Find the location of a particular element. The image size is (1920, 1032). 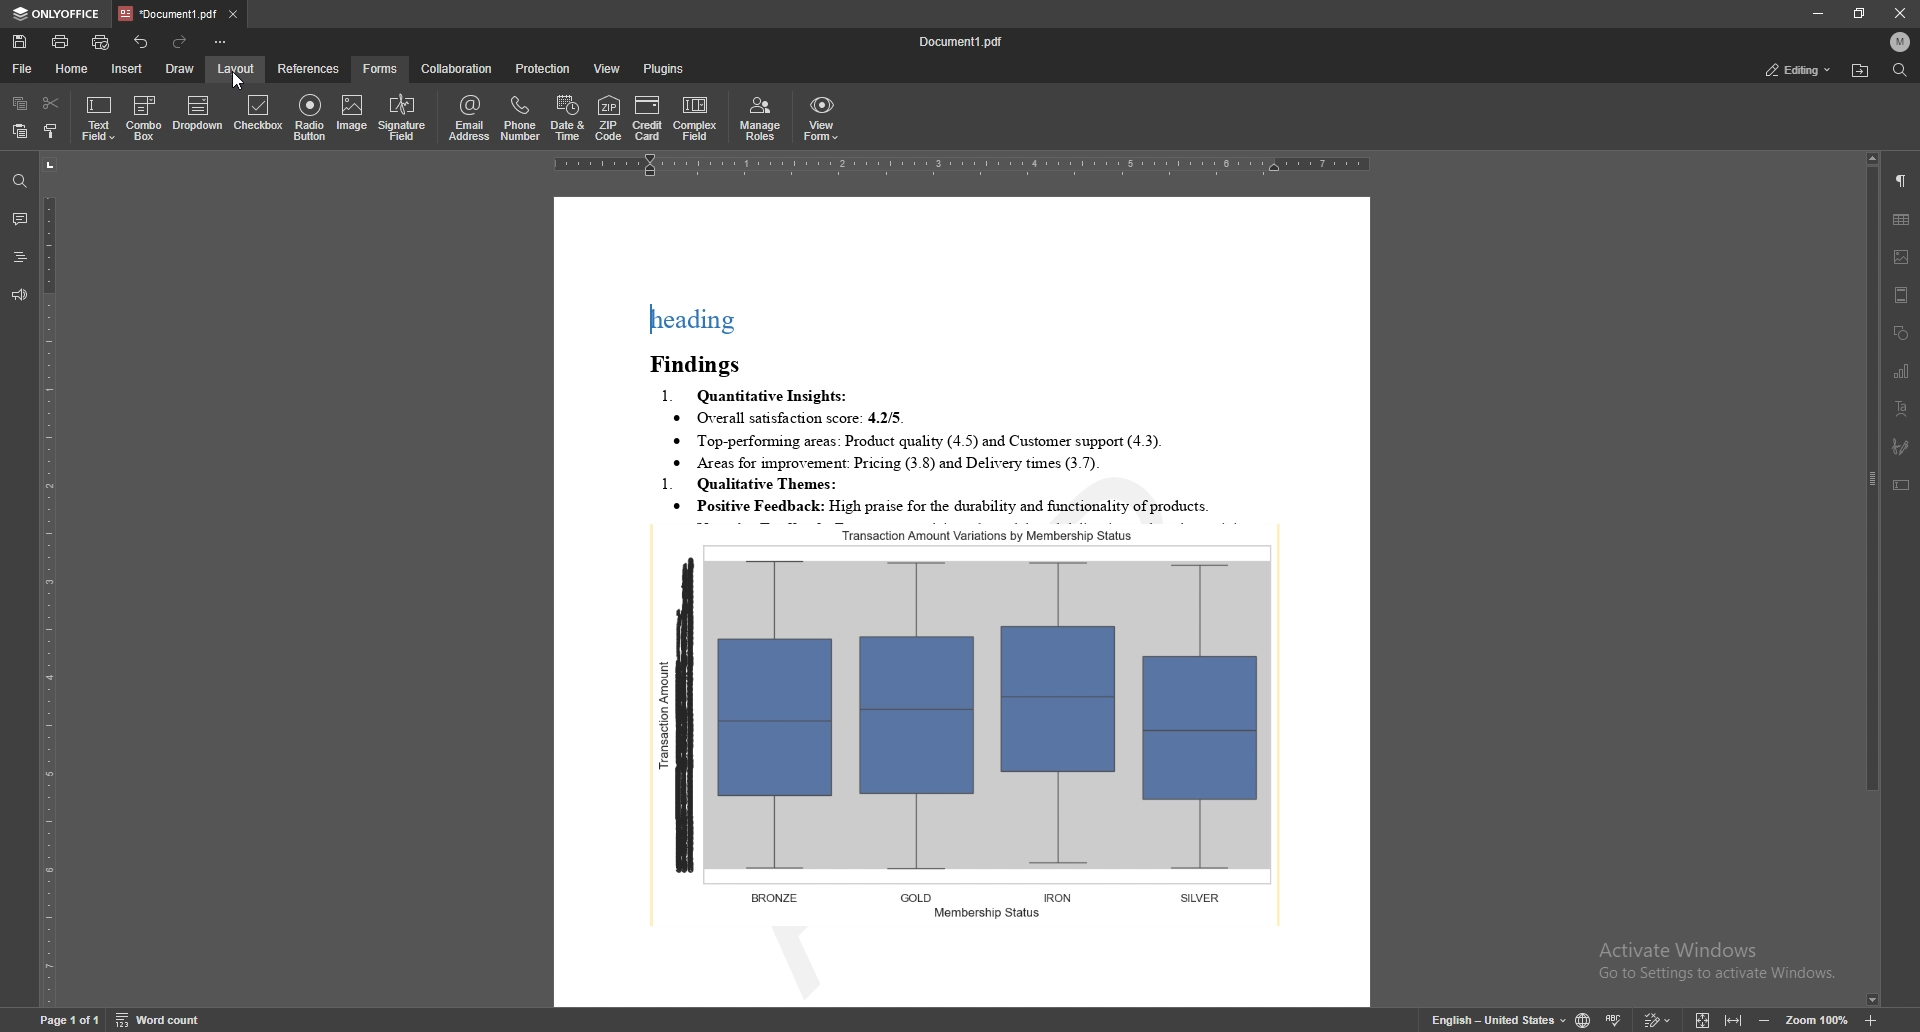

paragraph is located at coordinates (1902, 181).